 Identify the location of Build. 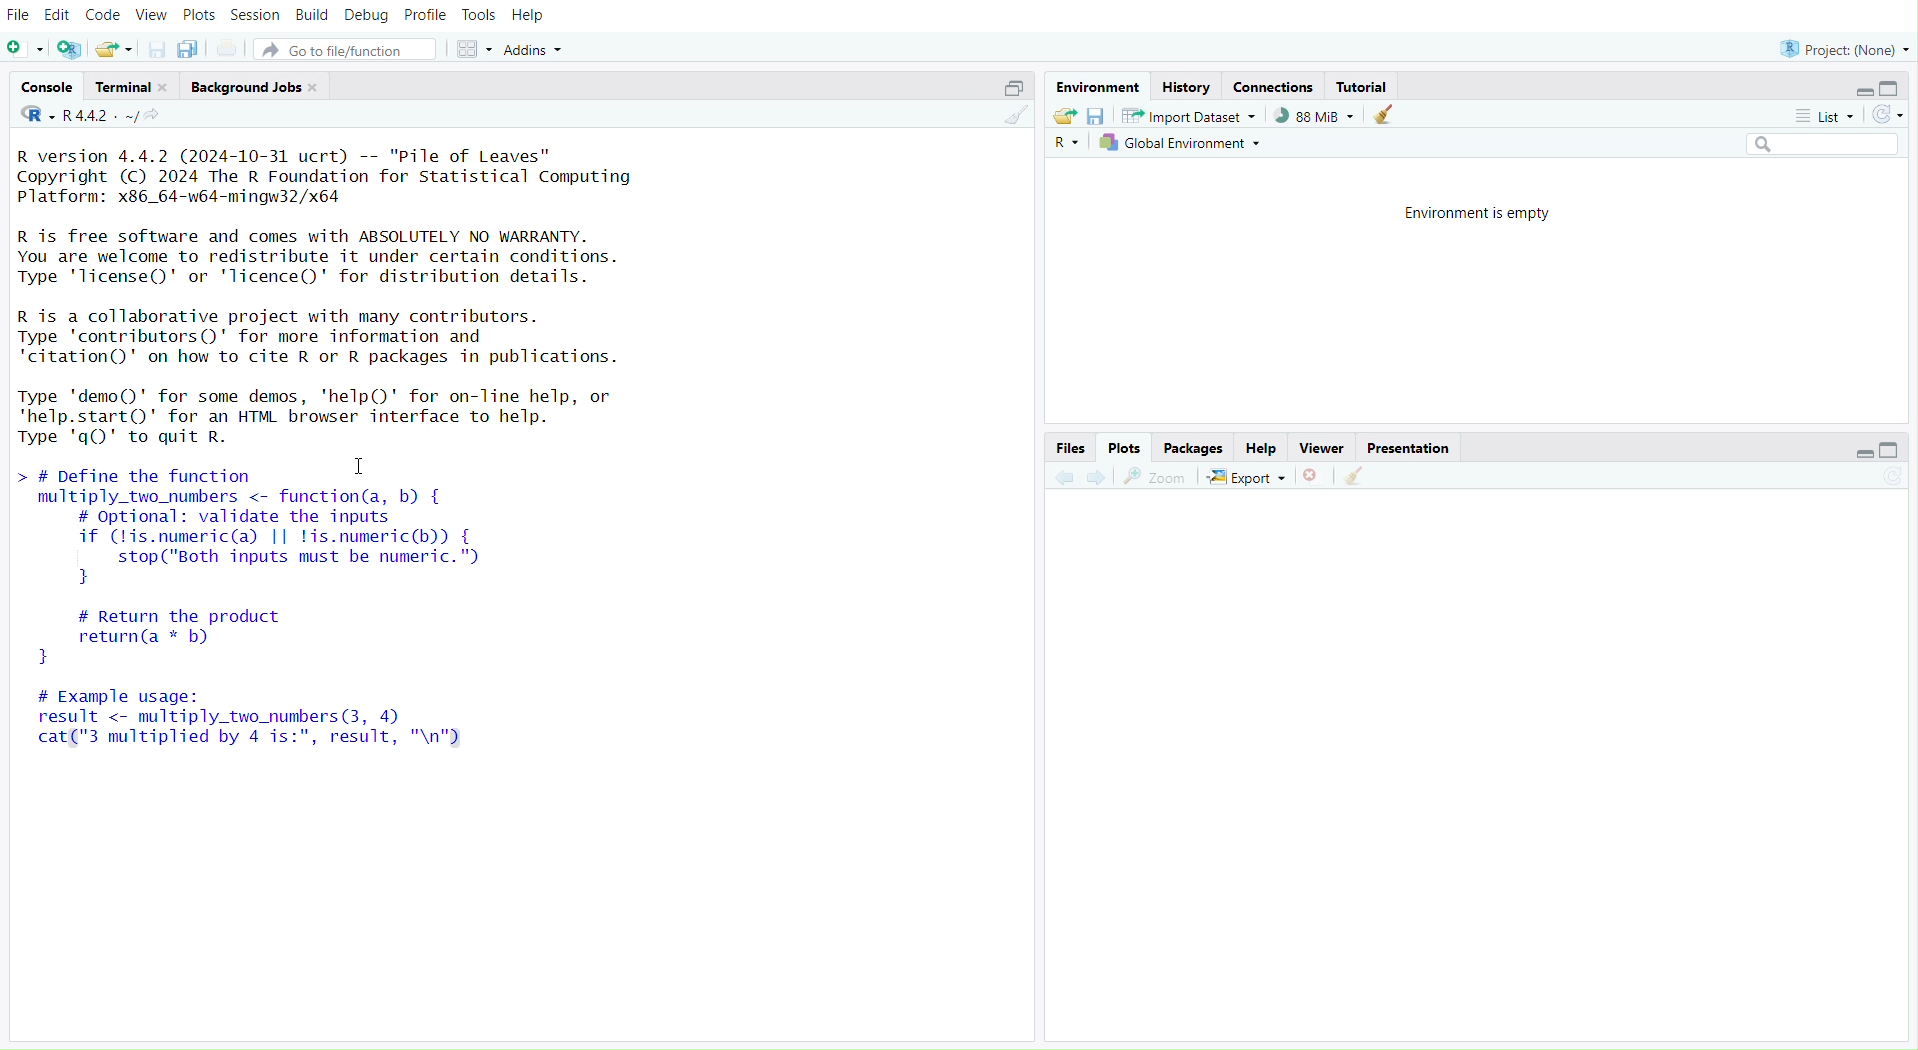
(314, 16).